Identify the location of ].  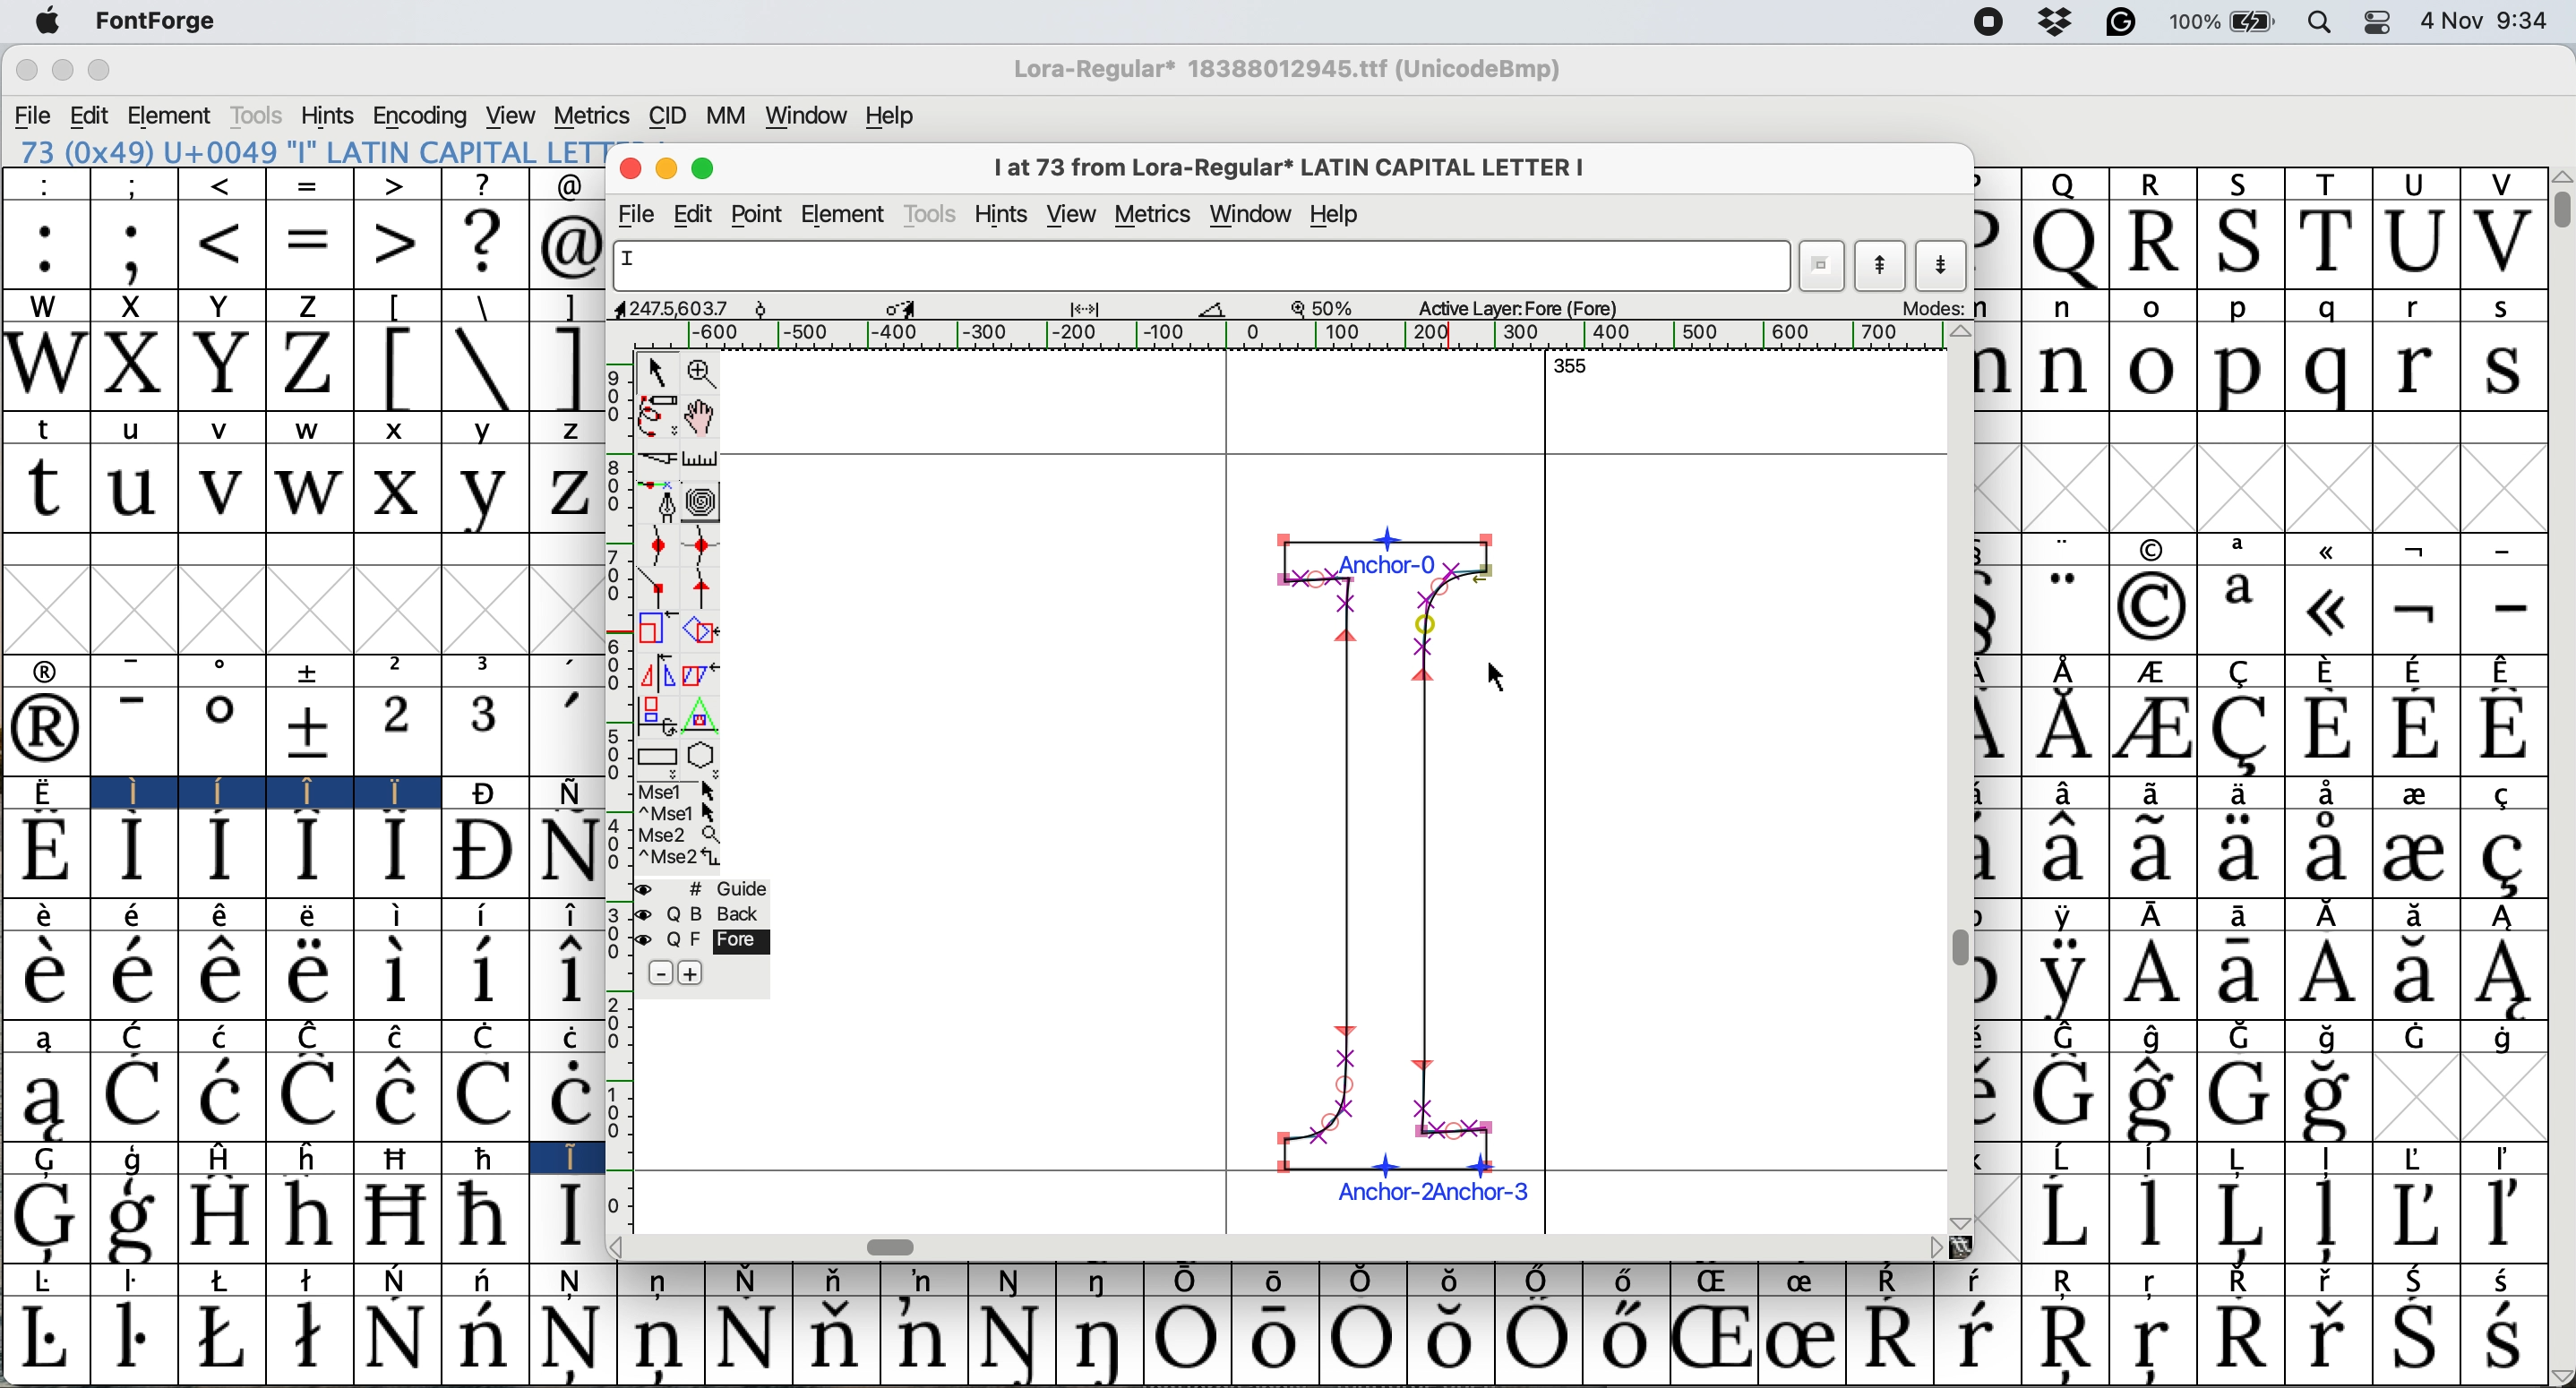
(569, 307).